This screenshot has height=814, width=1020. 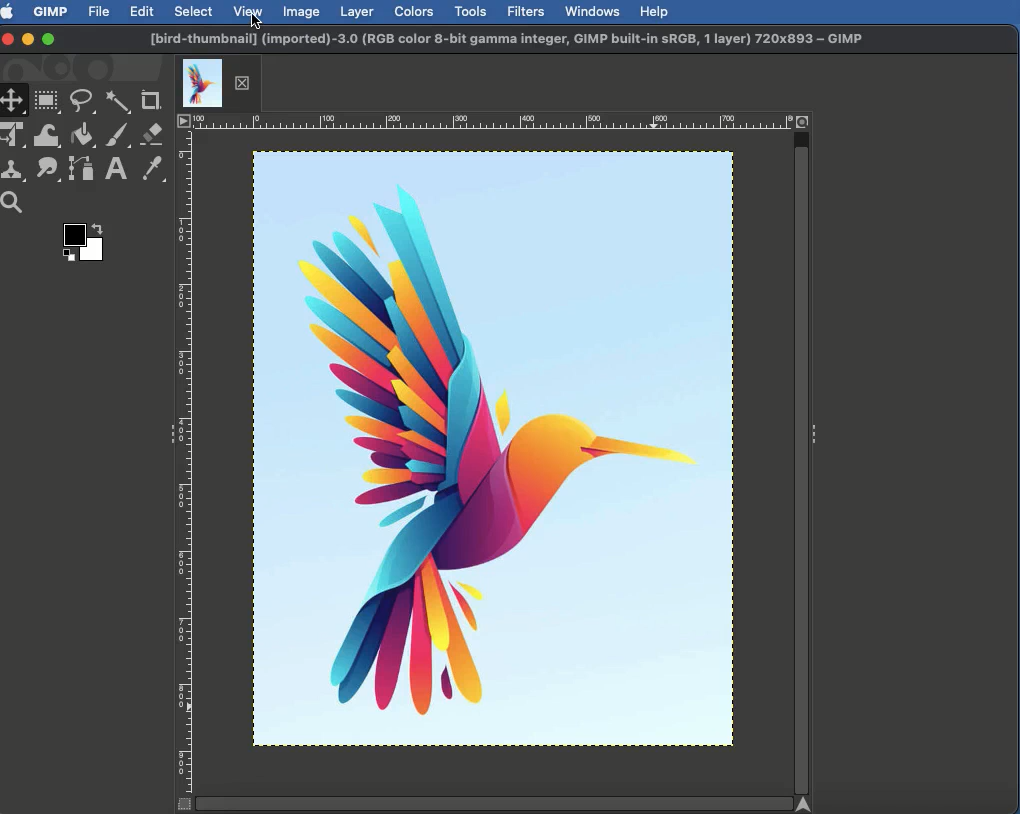 I want to click on Zoom image when window size changes, so click(x=804, y=120).